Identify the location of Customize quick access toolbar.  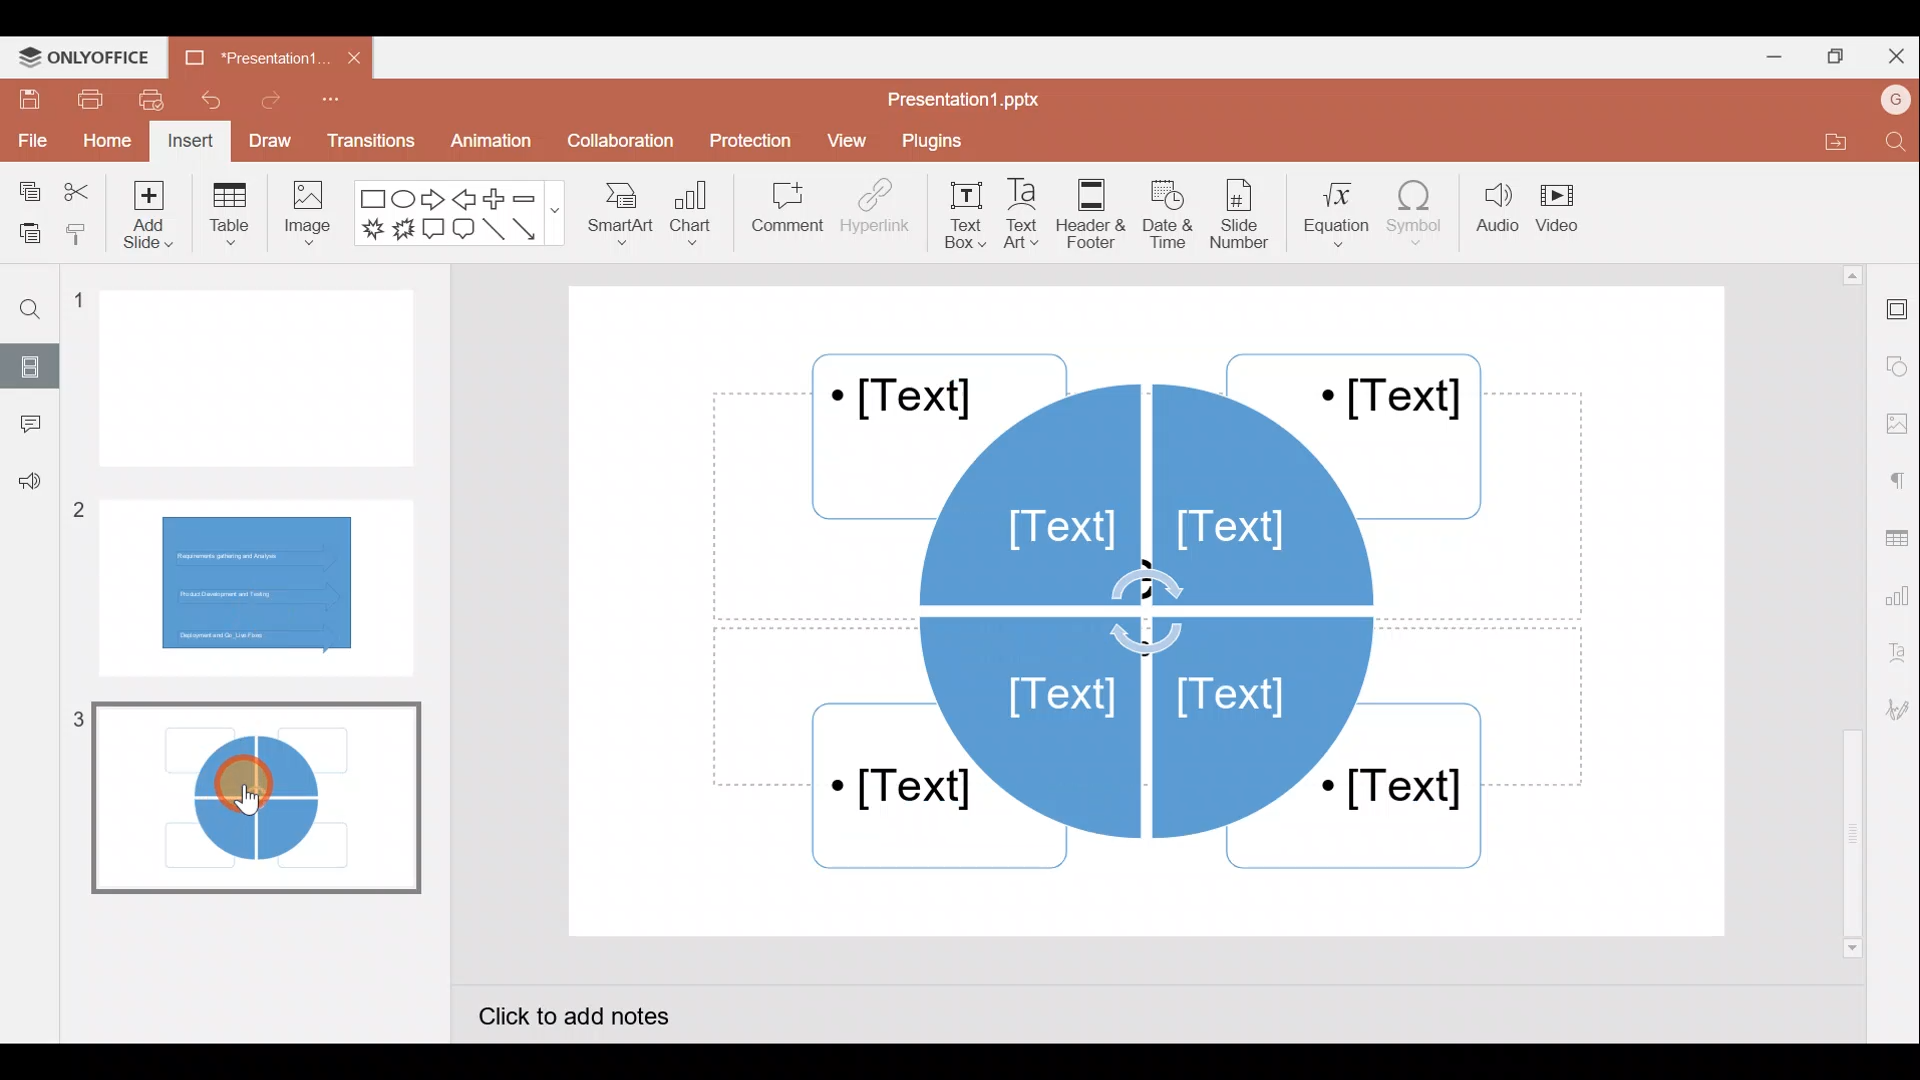
(329, 104).